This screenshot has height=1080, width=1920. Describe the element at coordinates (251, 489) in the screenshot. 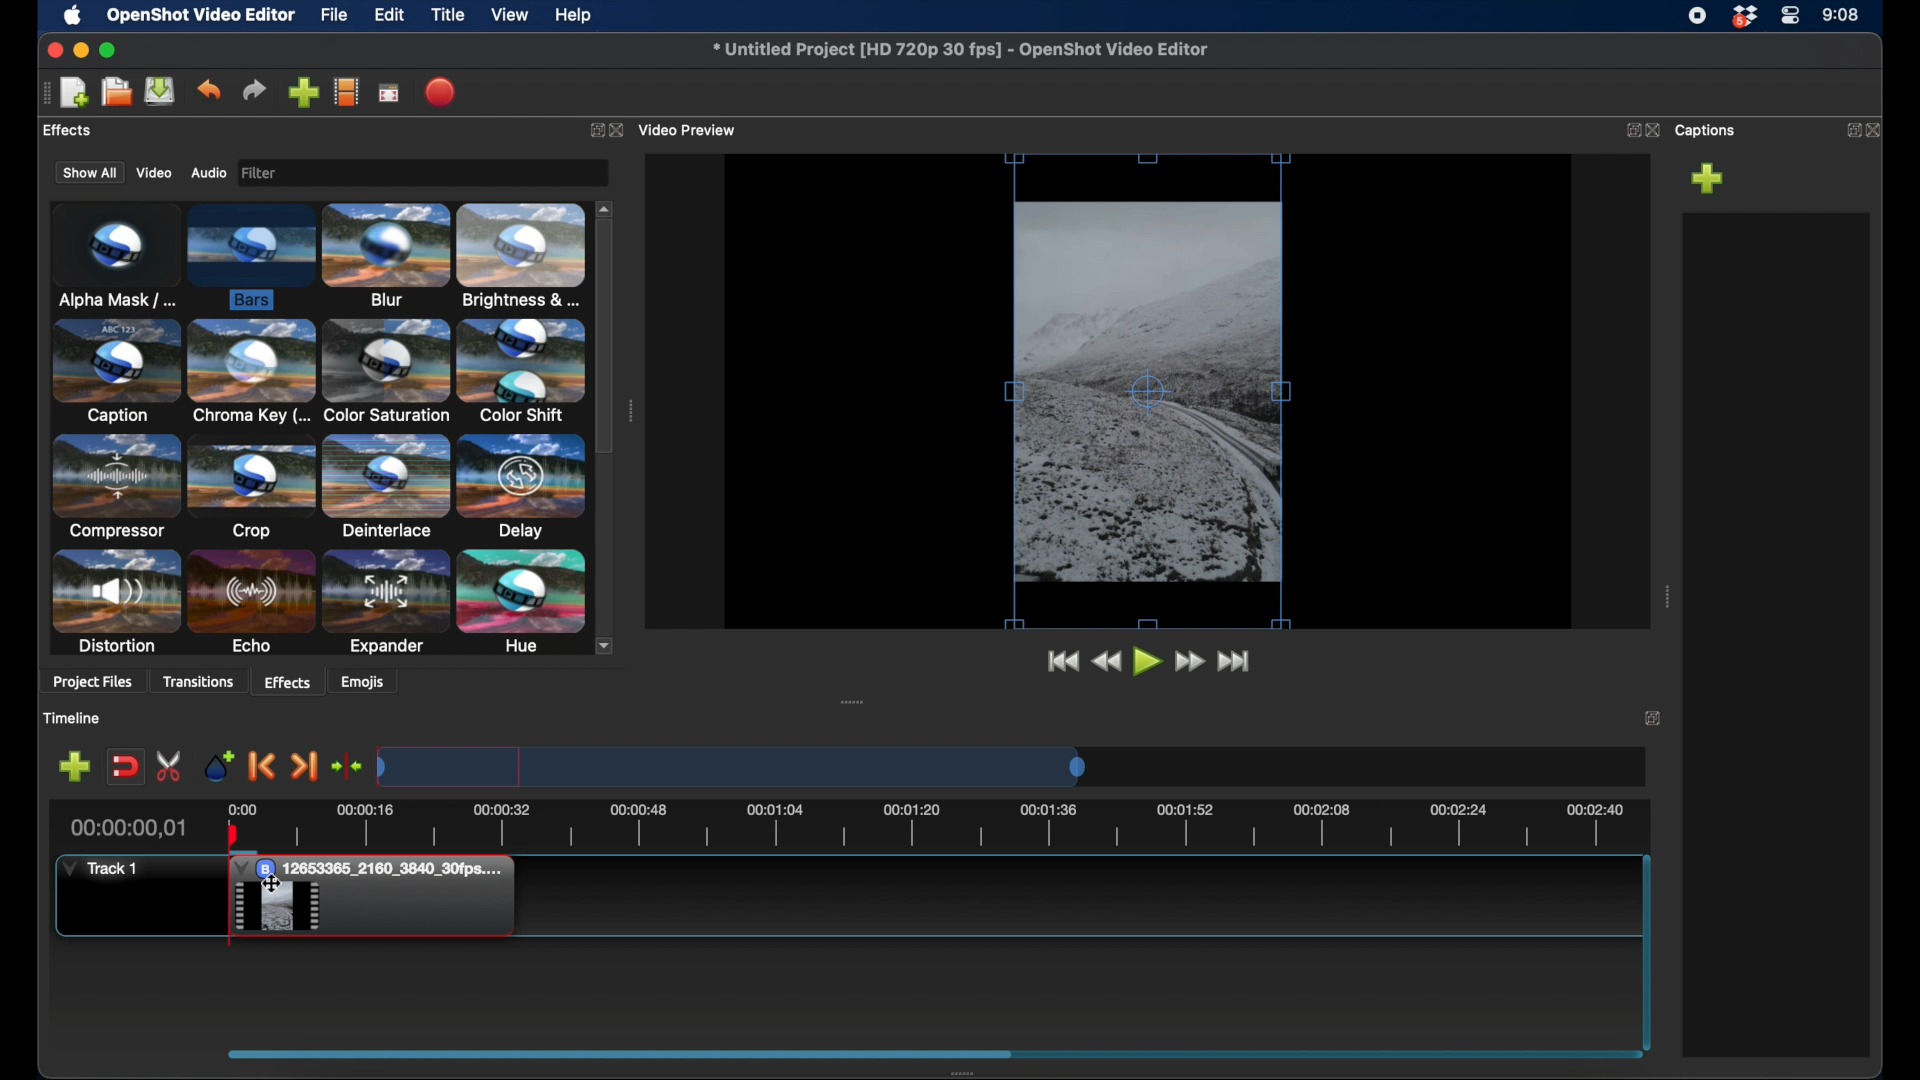

I see `crop` at that location.